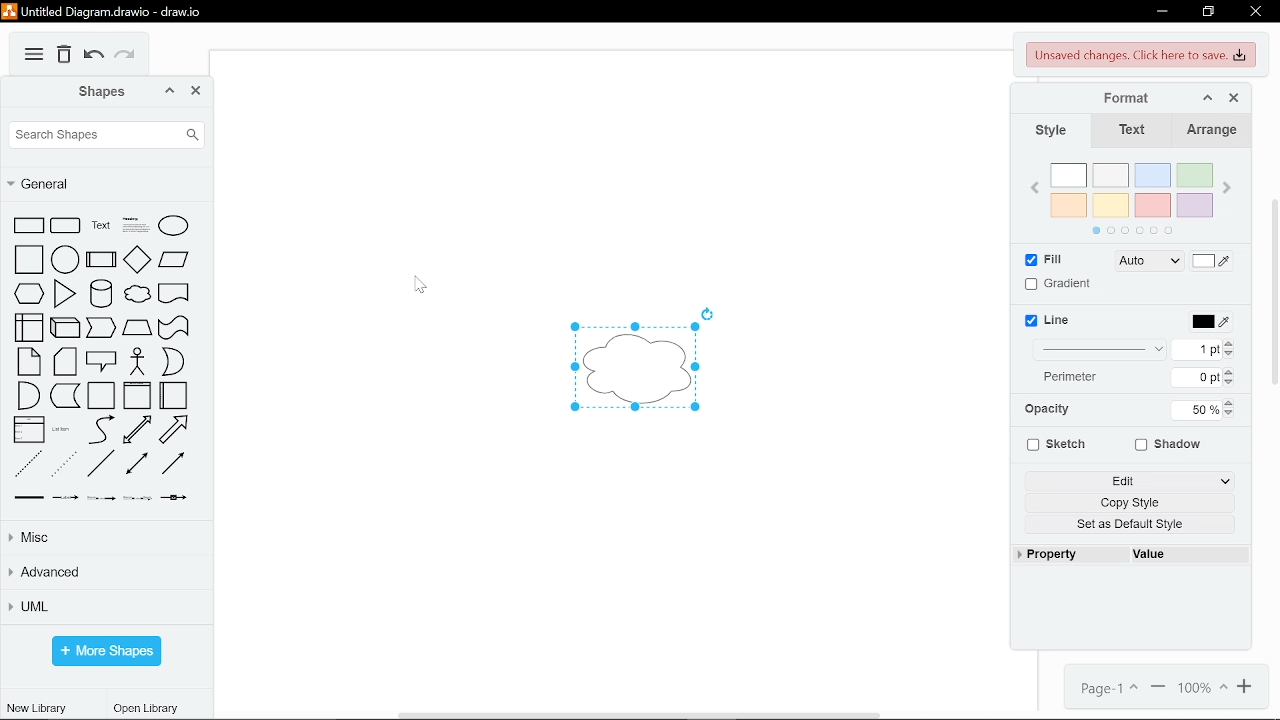 This screenshot has height=720, width=1280. What do you see at coordinates (1043, 261) in the screenshot?
I see `fill` at bounding box center [1043, 261].